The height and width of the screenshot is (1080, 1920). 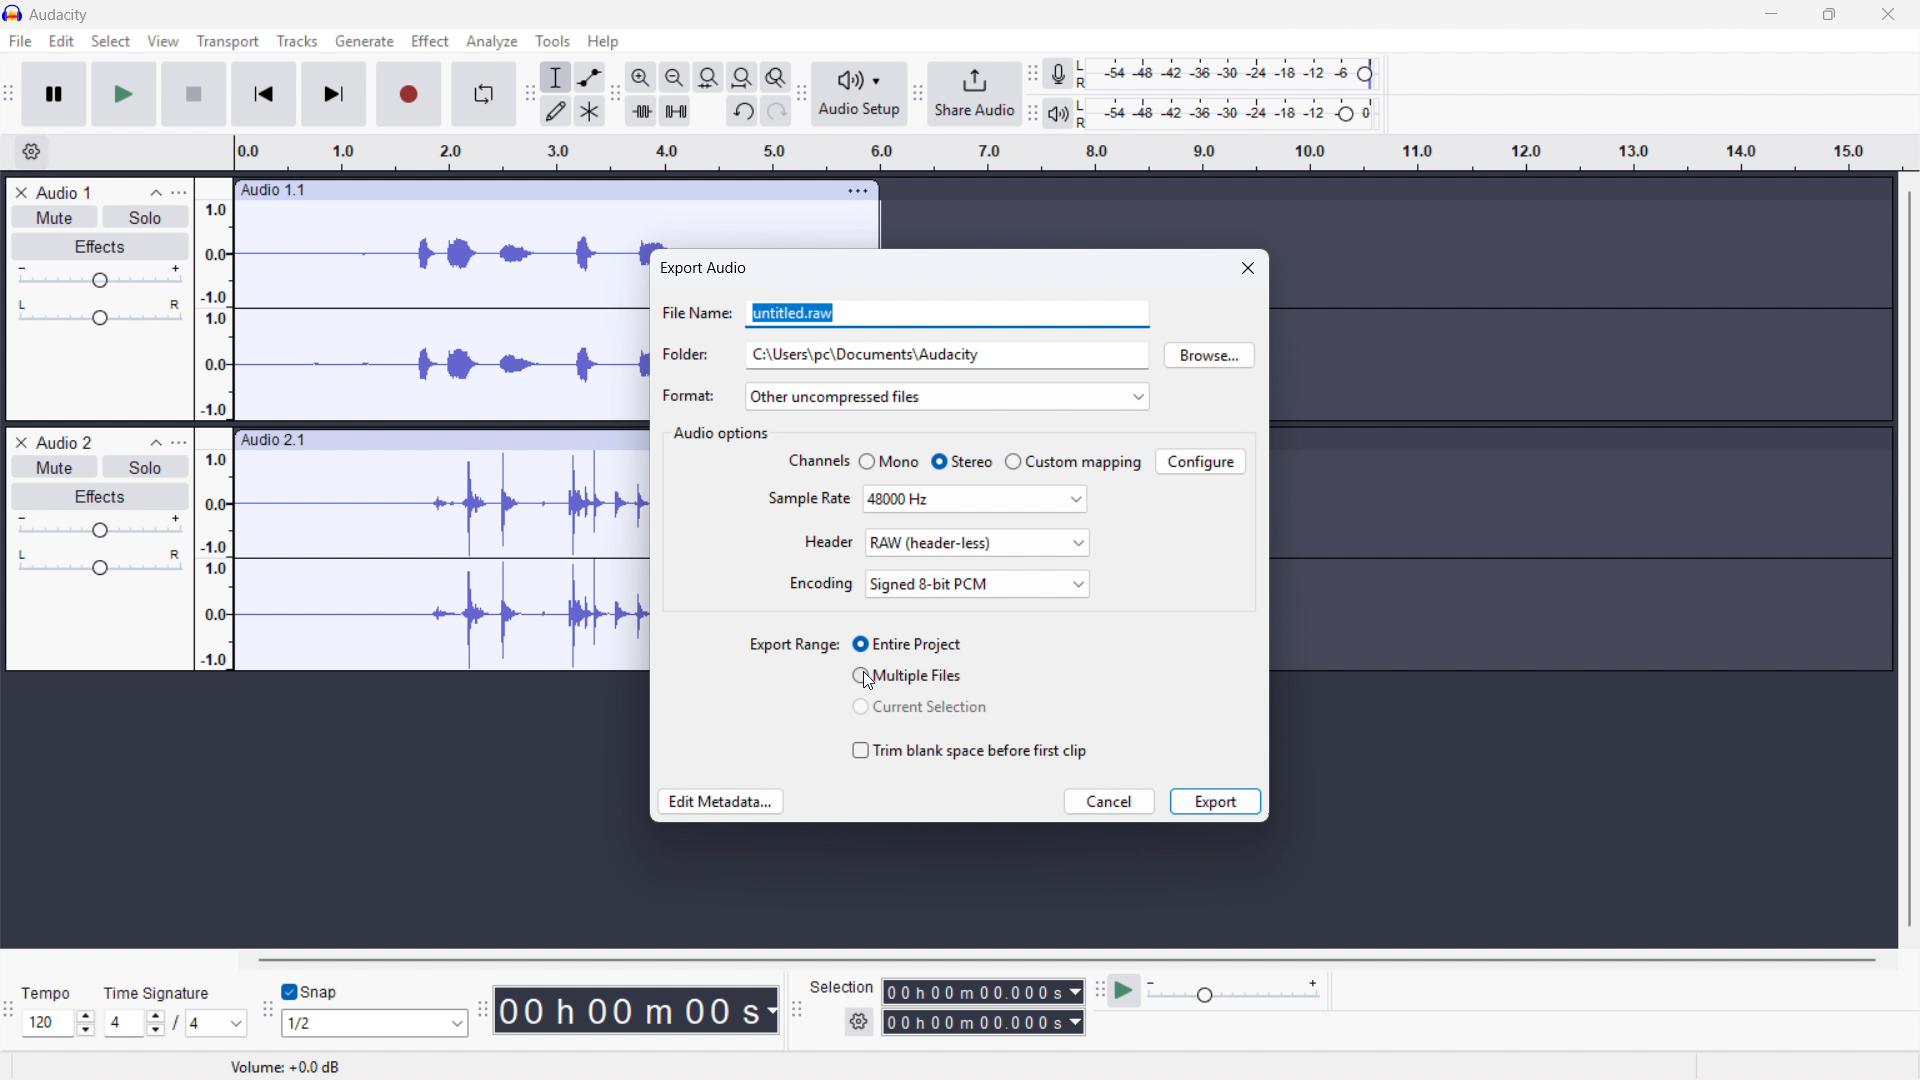 What do you see at coordinates (688, 395) in the screenshot?
I see `format` at bounding box center [688, 395].